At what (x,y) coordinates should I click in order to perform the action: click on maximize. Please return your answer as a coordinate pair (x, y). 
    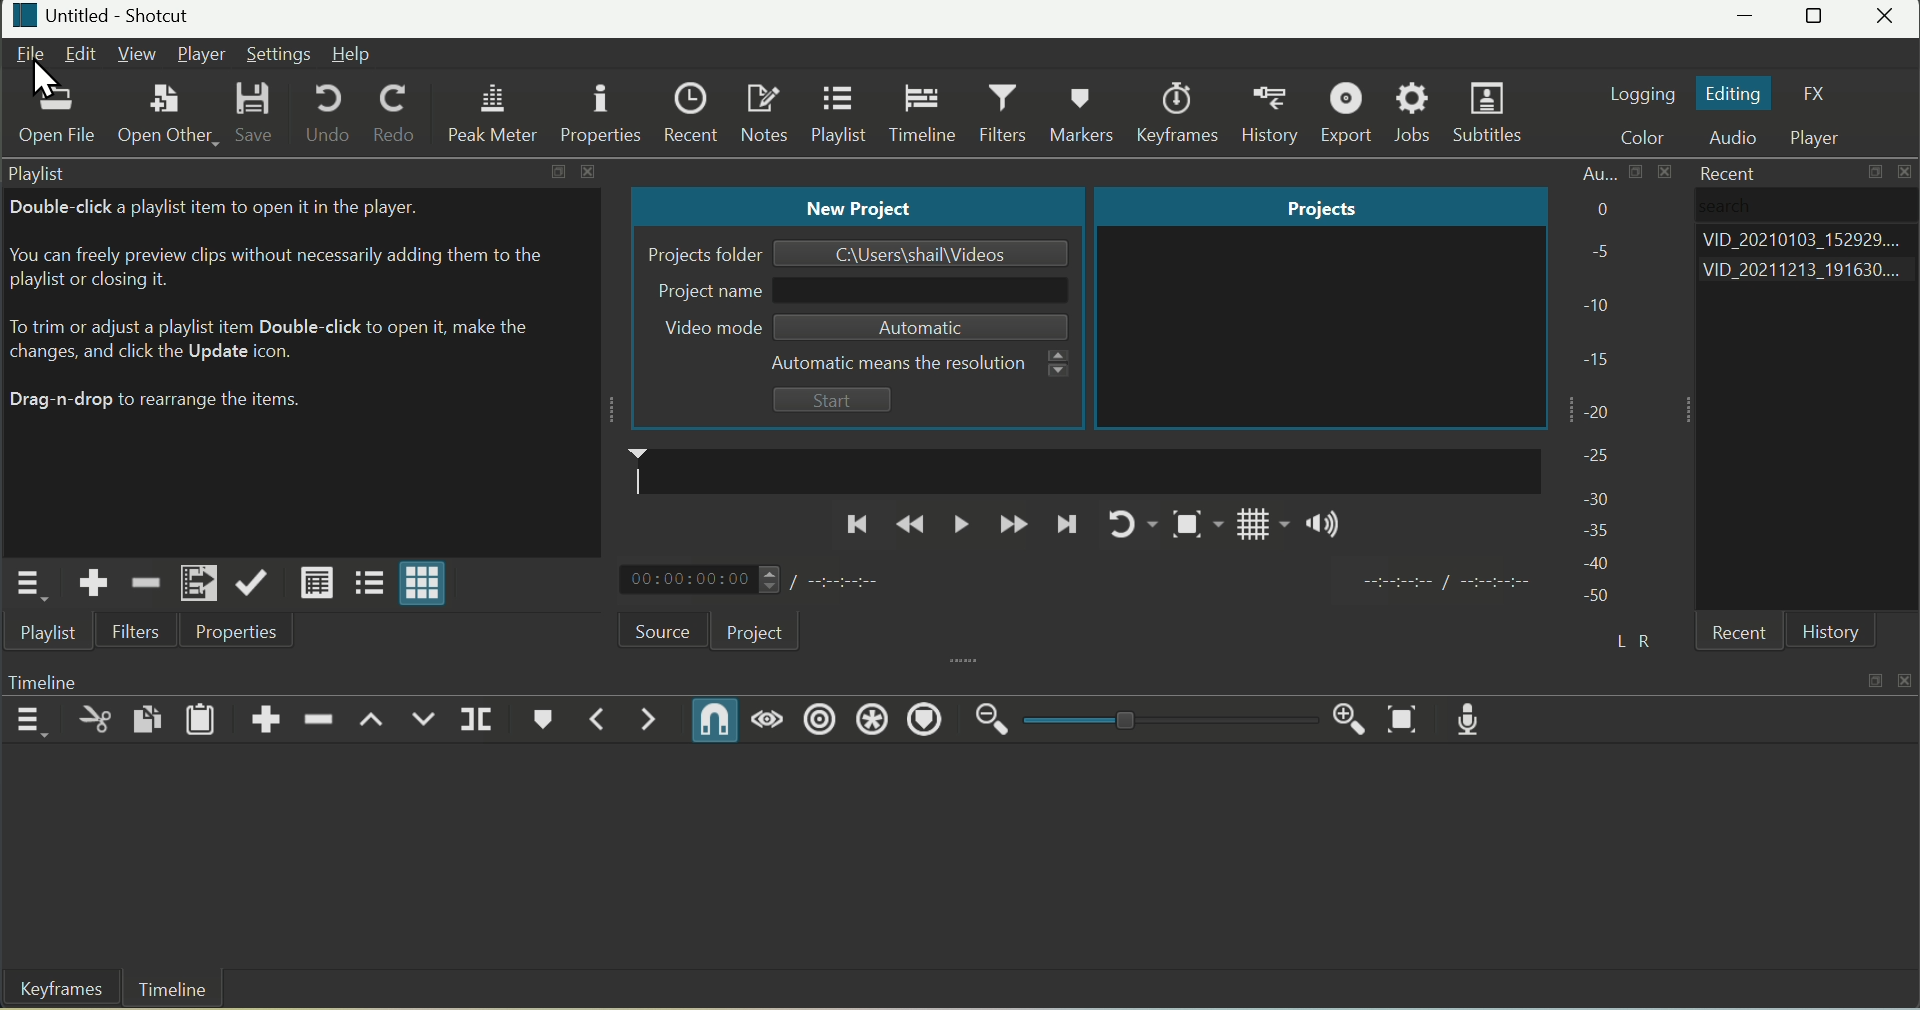
    Looking at the image, I should click on (1877, 175).